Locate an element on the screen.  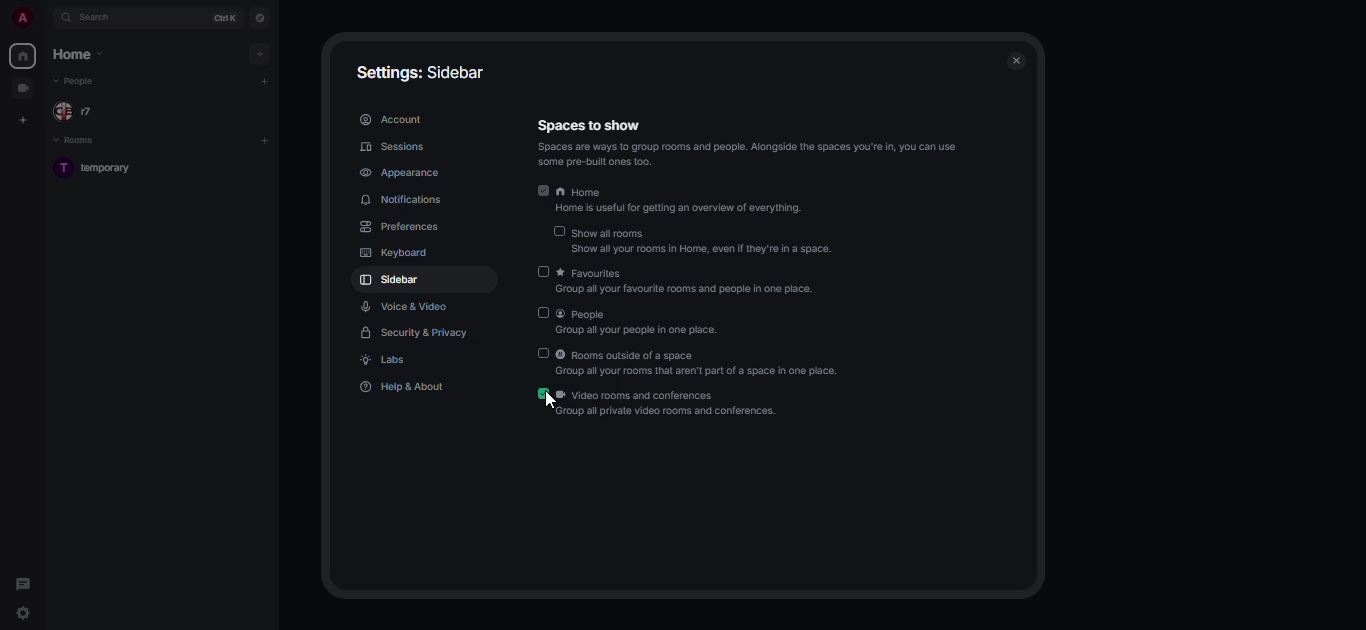
create space is located at coordinates (24, 121).